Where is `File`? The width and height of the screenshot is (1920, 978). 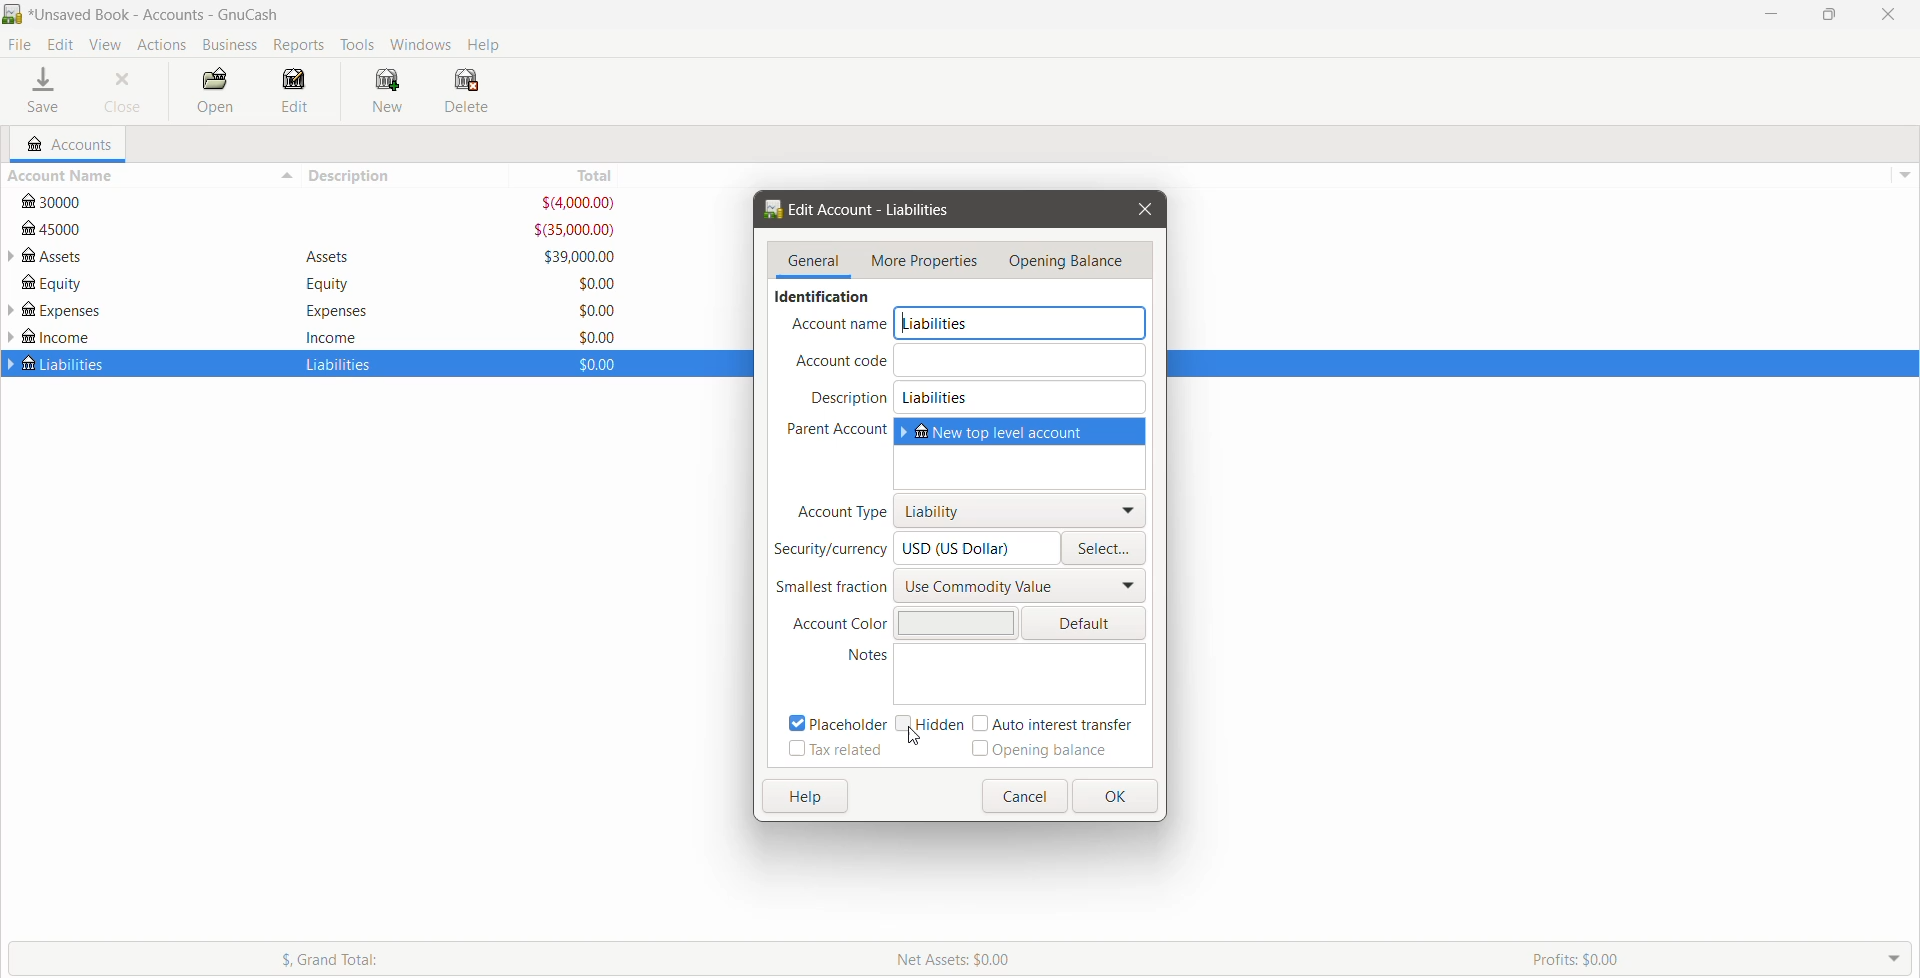
File is located at coordinates (20, 45).